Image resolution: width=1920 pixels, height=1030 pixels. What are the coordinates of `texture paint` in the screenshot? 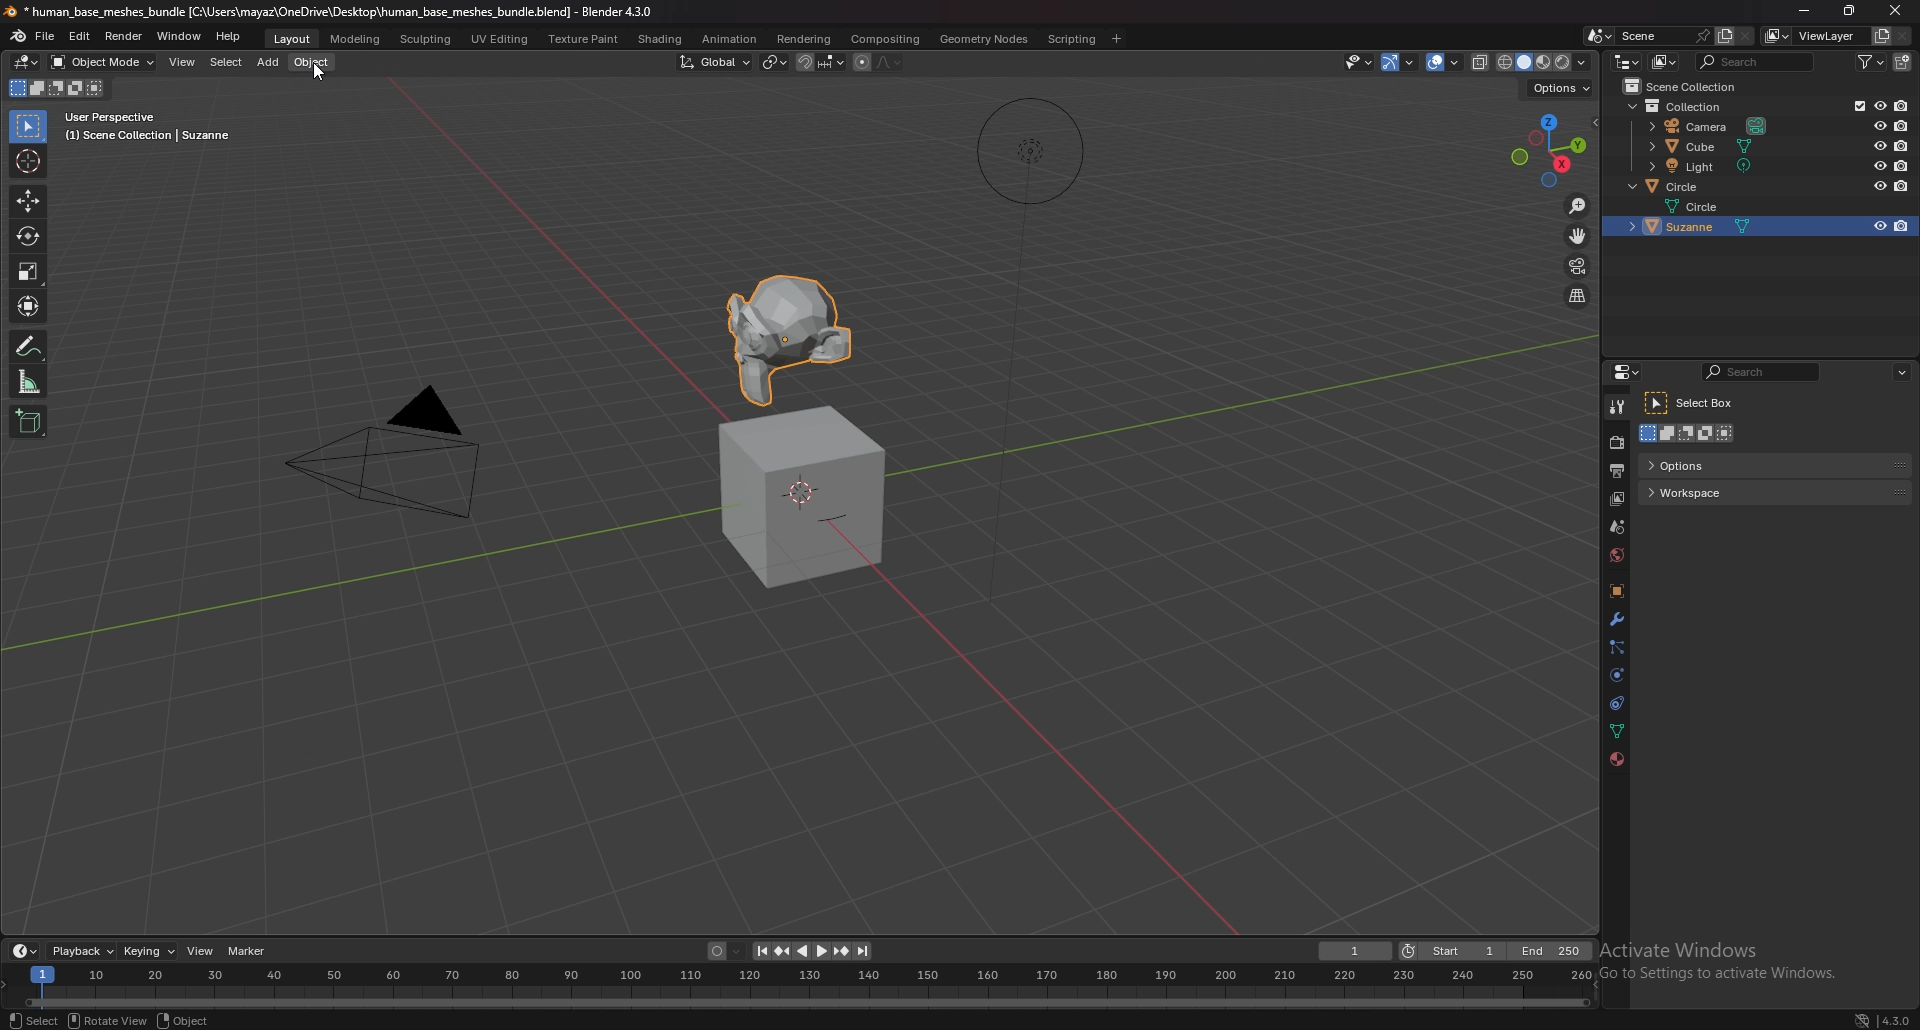 It's located at (584, 38).